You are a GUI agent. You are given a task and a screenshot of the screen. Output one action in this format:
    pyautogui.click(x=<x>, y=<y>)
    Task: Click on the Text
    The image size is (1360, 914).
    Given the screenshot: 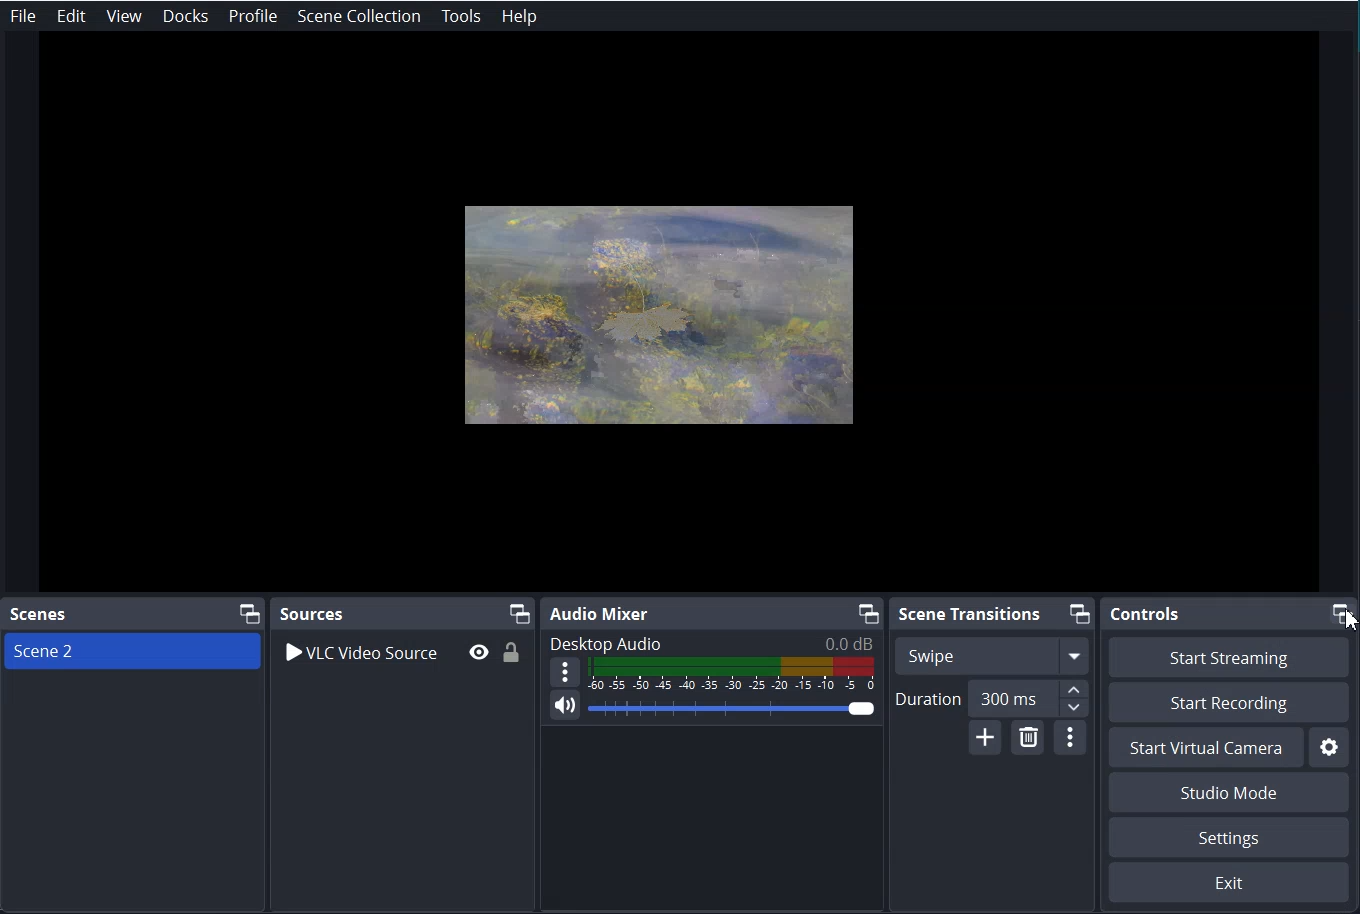 What is the action you would take?
    pyautogui.click(x=712, y=641)
    